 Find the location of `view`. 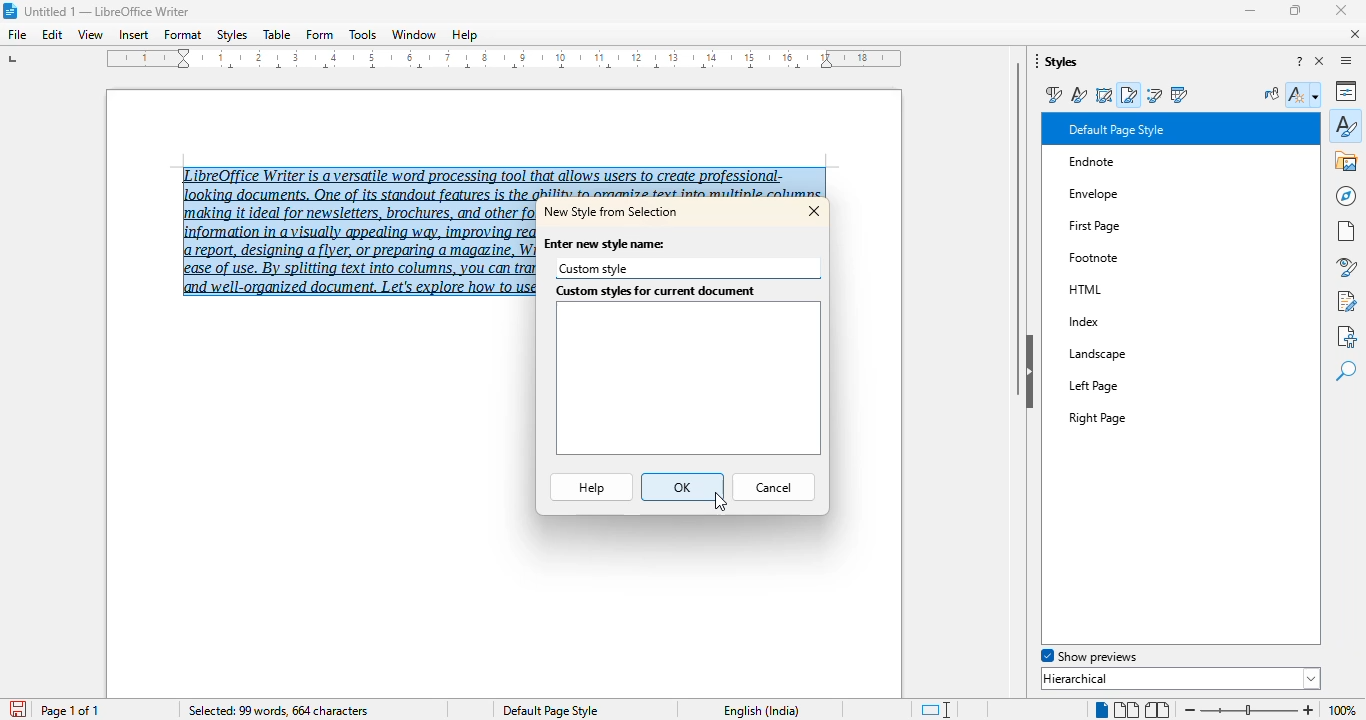

view is located at coordinates (90, 34).